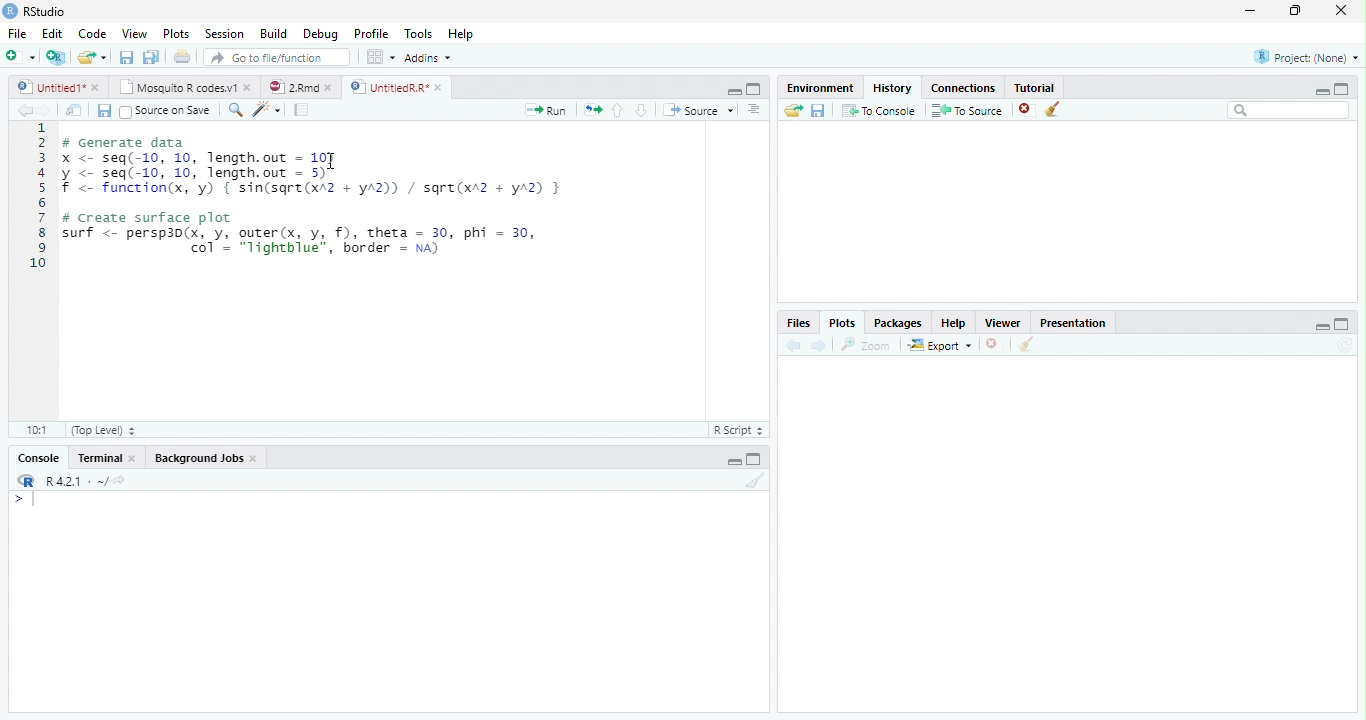 The width and height of the screenshot is (1366, 720). Describe the element at coordinates (756, 480) in the screenshot. I see `Clear console` at that location.